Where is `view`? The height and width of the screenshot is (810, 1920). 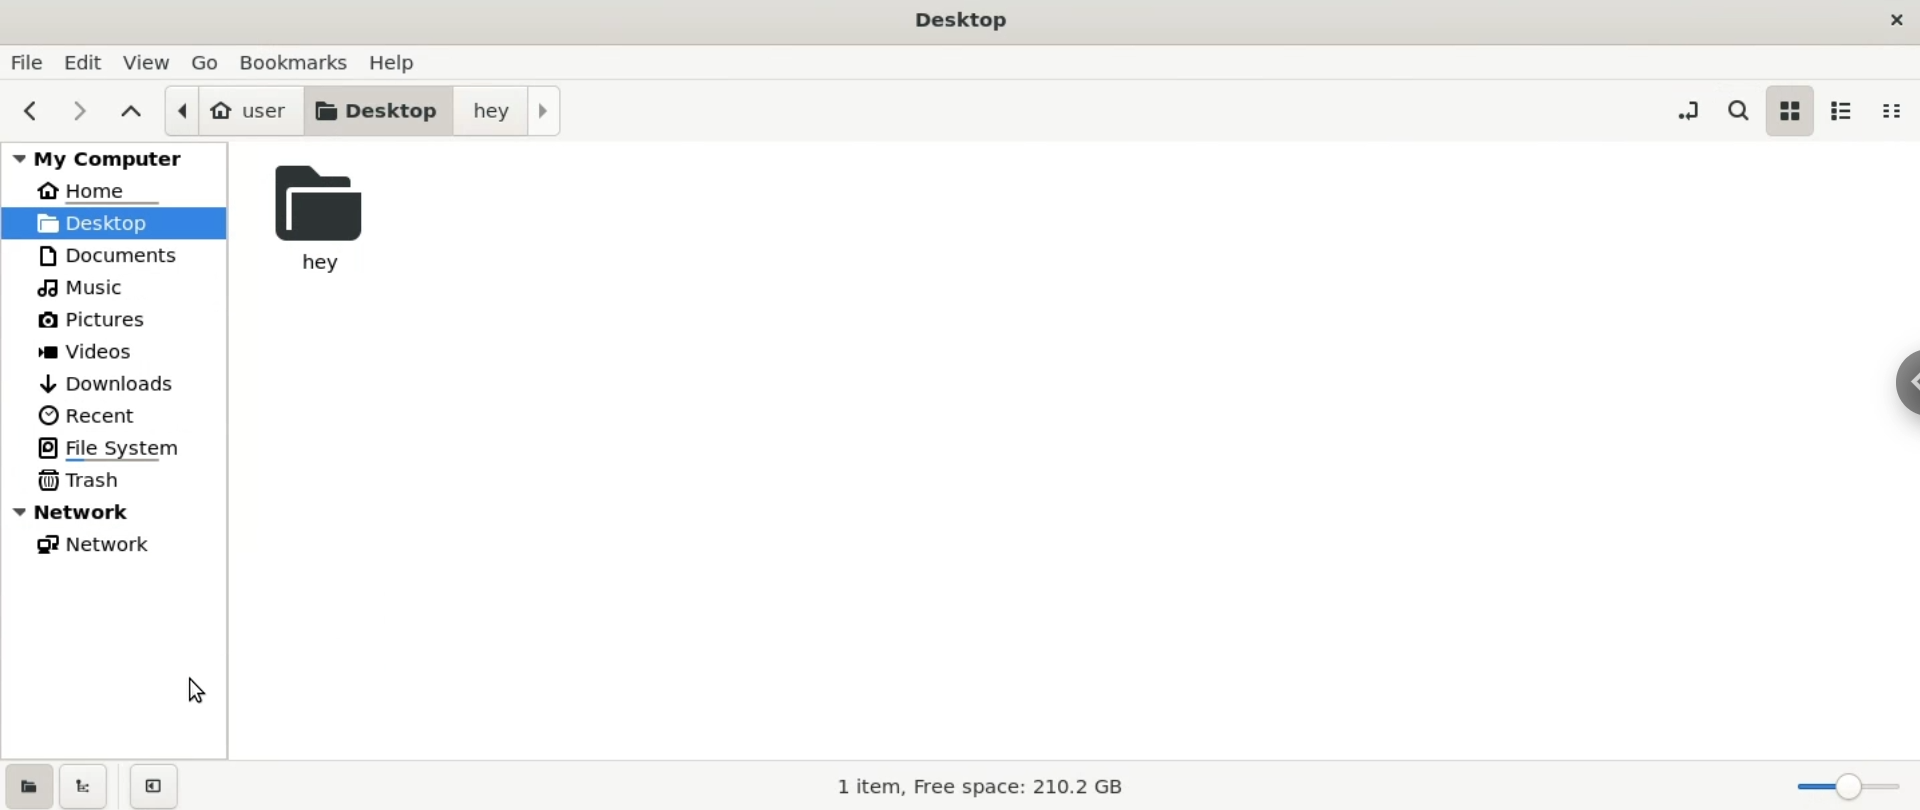 view is located at coordinates (150, 61).